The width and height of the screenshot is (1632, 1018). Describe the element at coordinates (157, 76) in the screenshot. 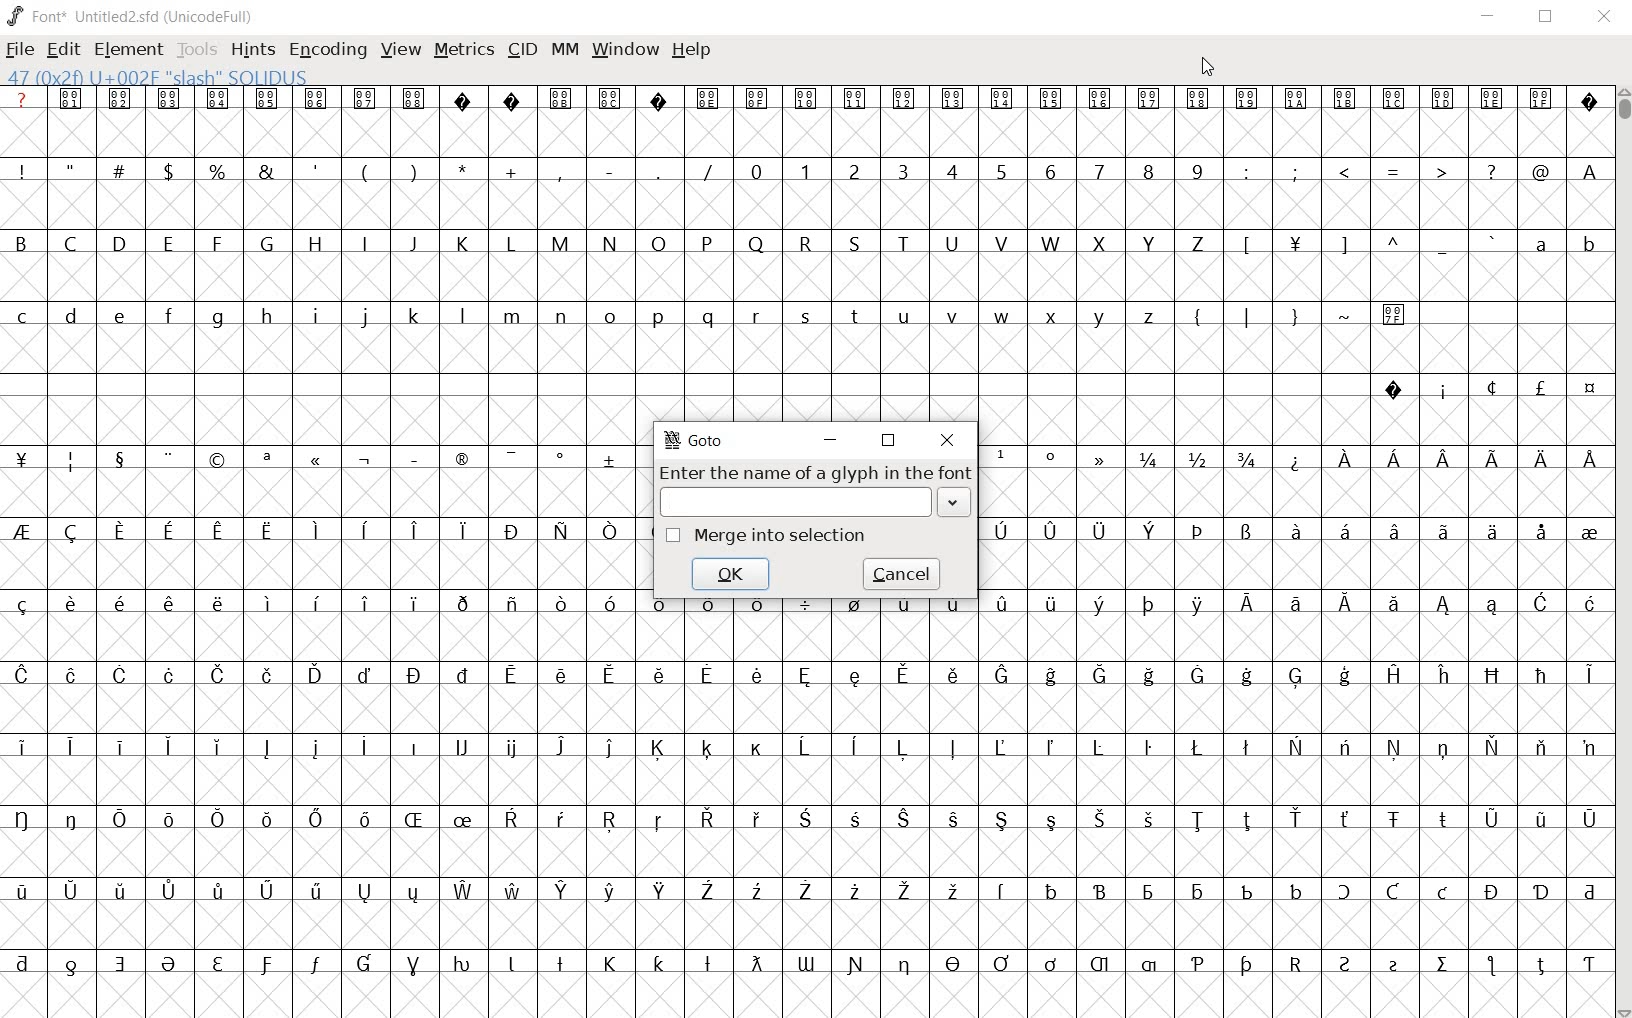

I see `47(0*2f)U+002F "SLASH" SOLIDUS` at that location.